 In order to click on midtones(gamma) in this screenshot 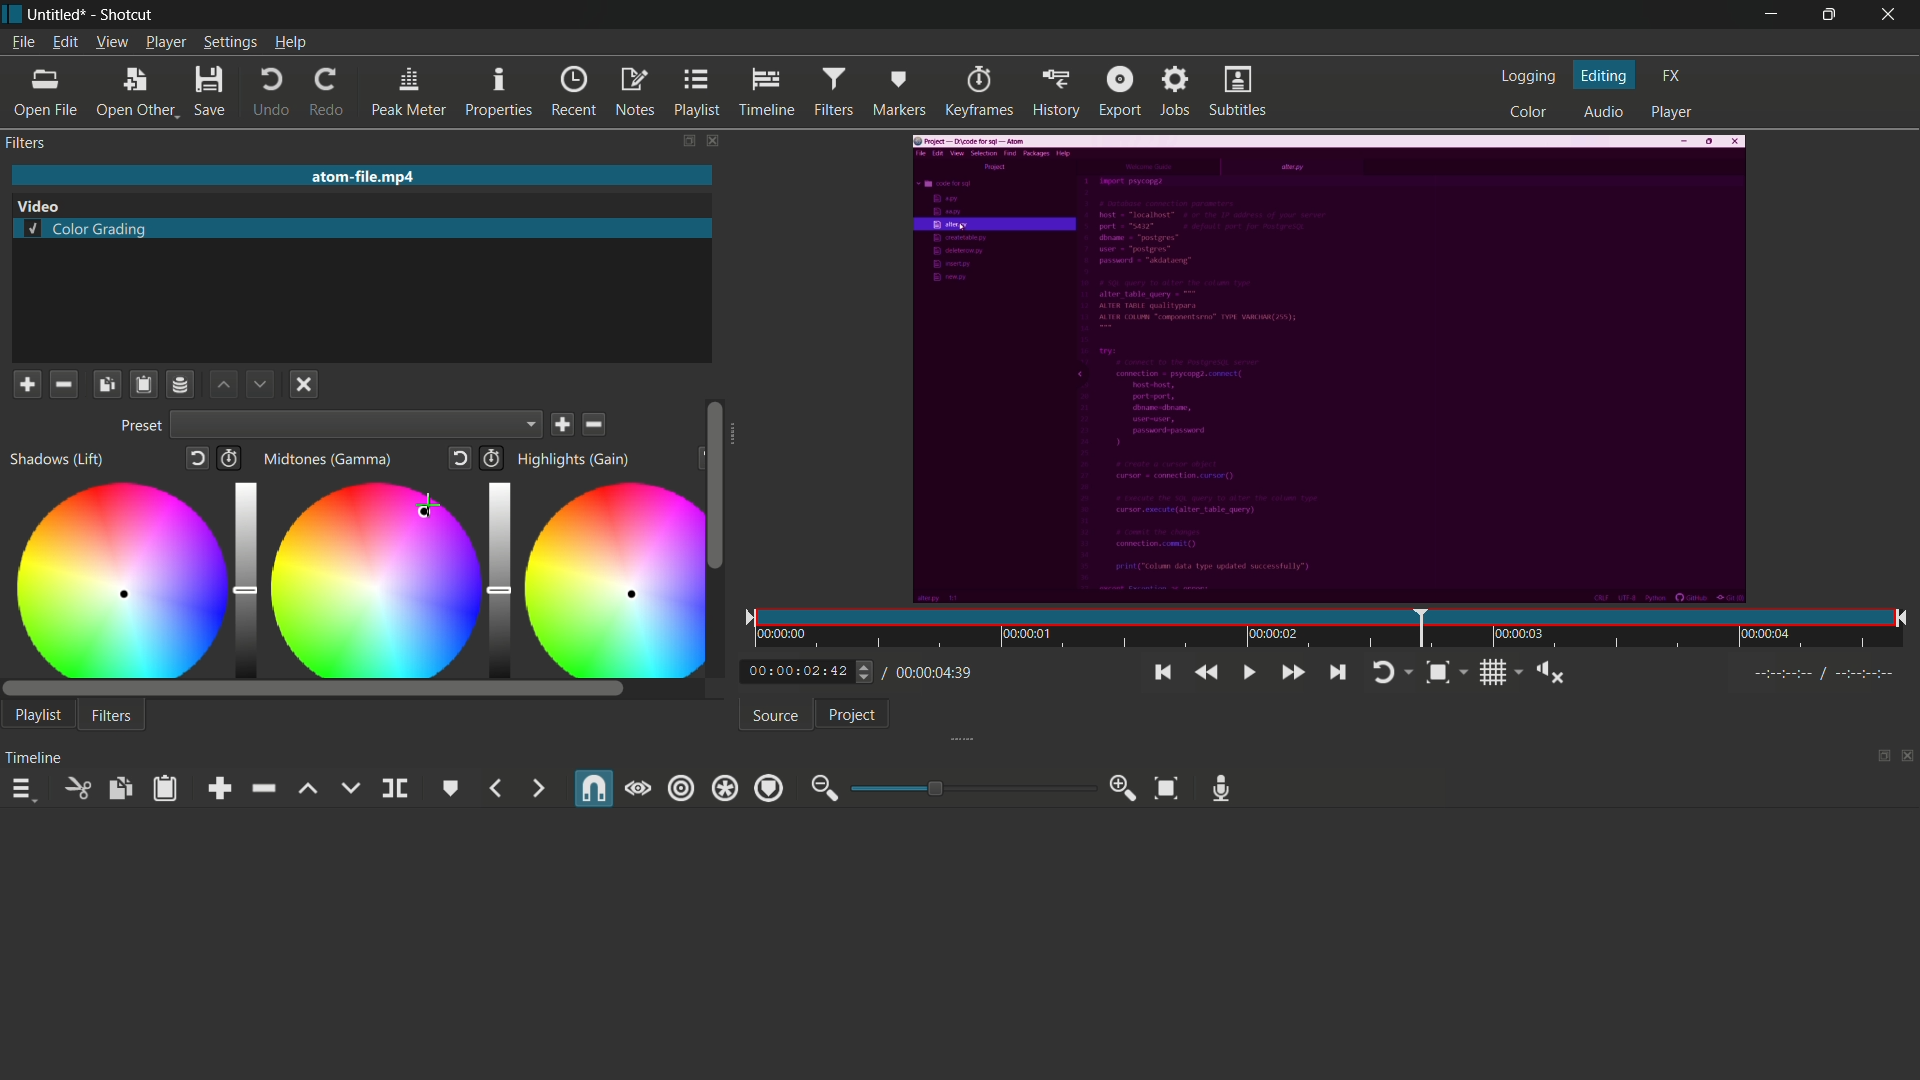, I will do `click(331, 460)`.